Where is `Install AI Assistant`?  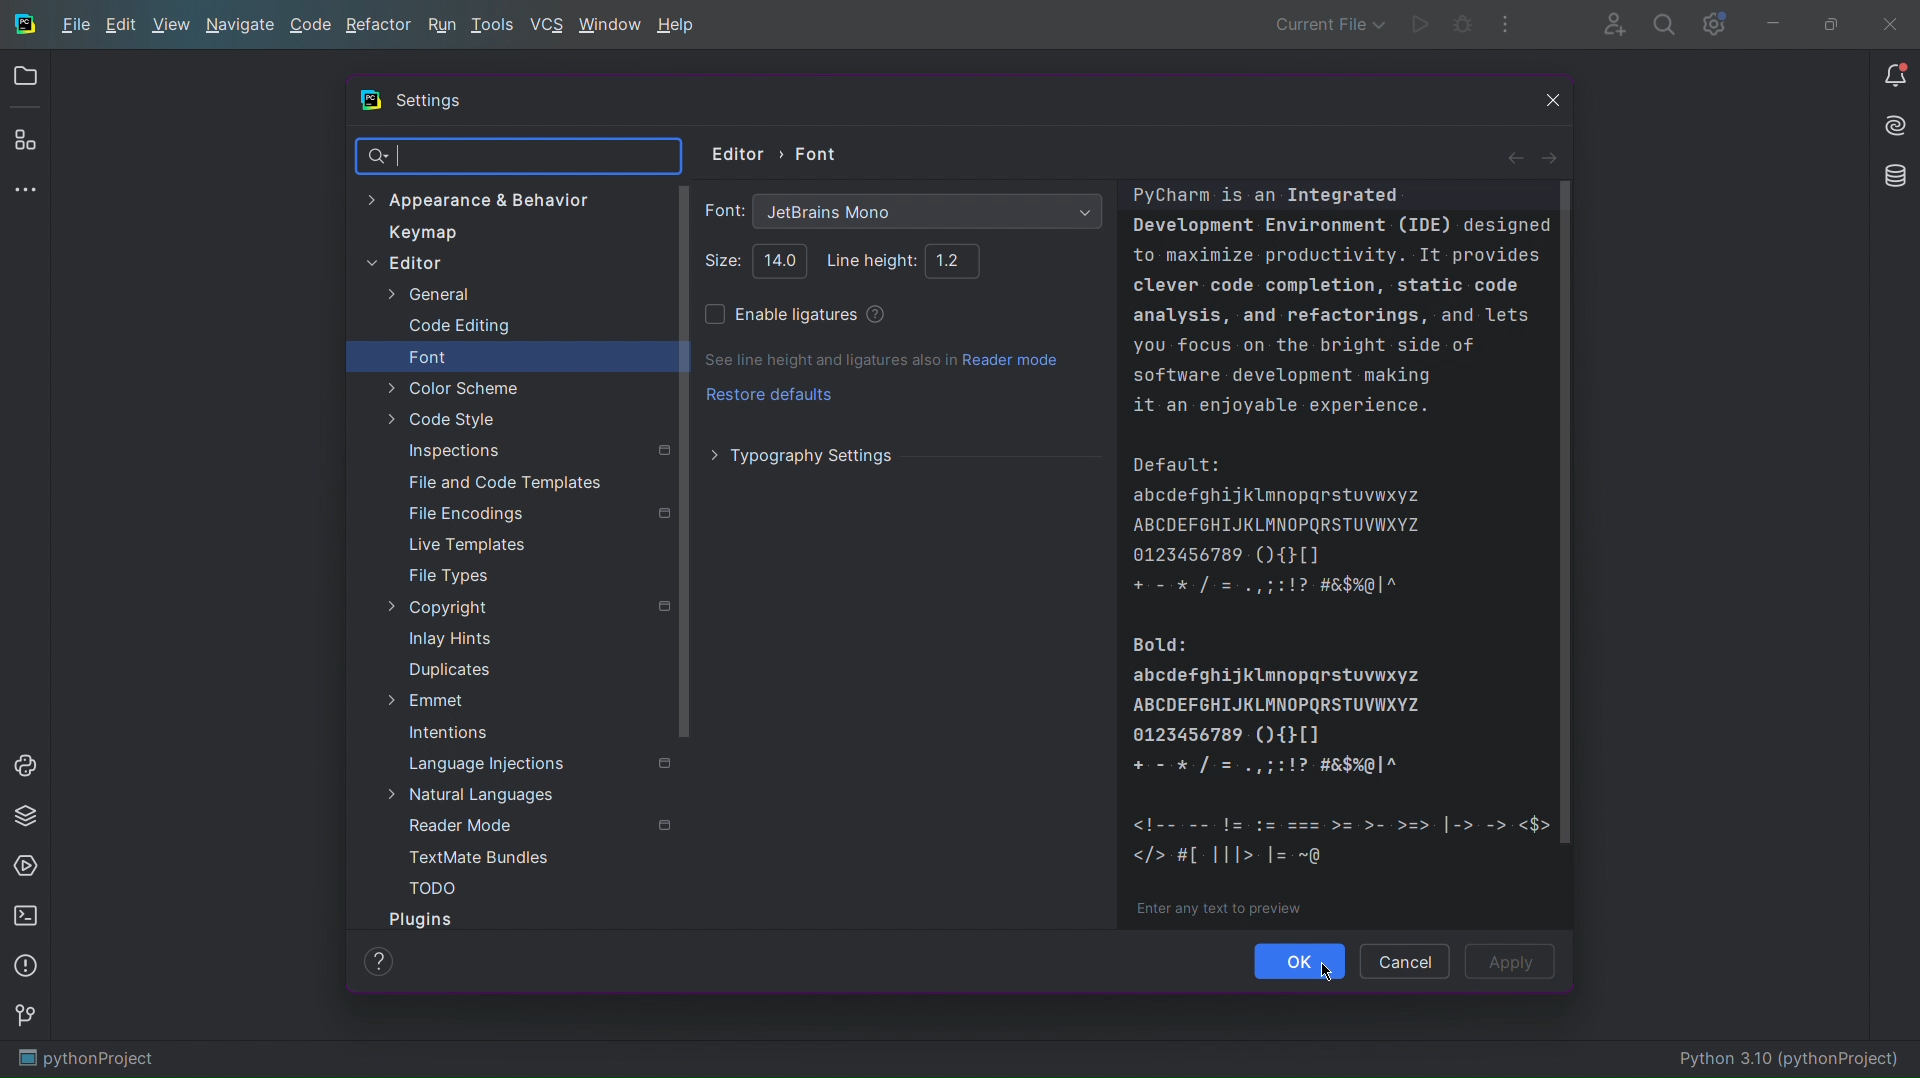
Install AI Assistant is located at coordinates (1889, 129).